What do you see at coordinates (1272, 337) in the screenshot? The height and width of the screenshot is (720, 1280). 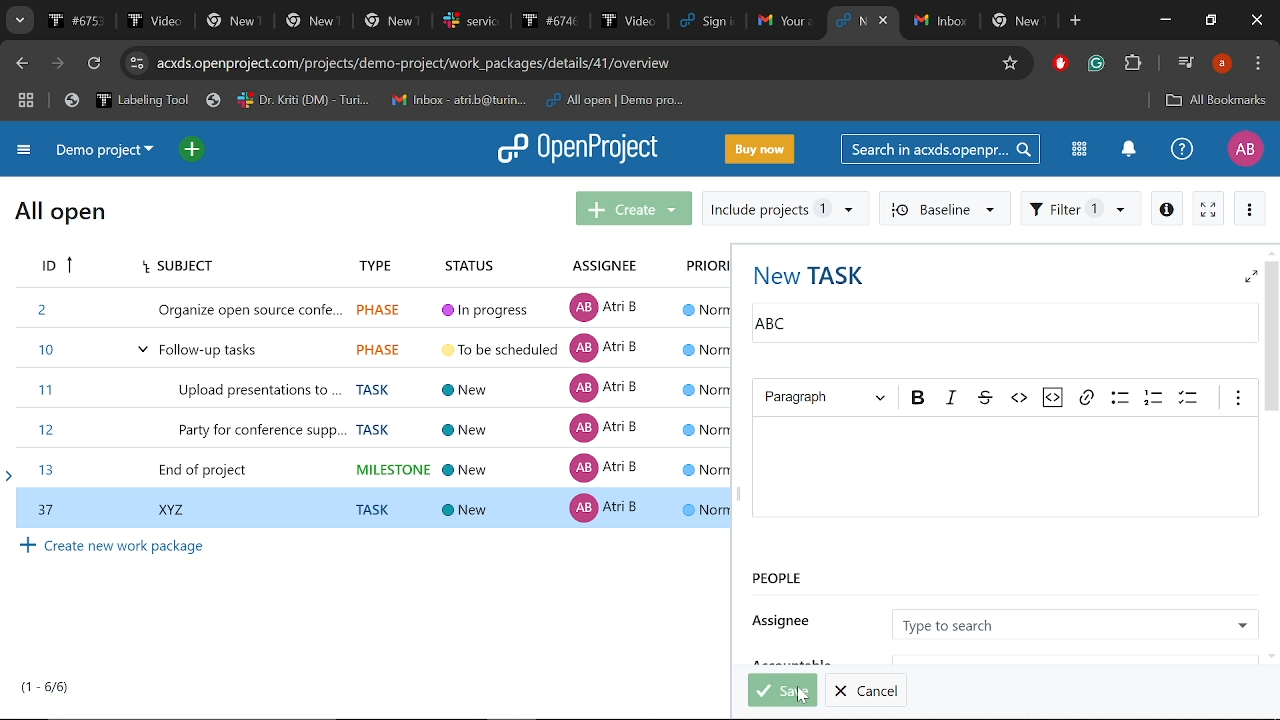 I see `Vertical scrollbar` at bounding box center [1272, 337].